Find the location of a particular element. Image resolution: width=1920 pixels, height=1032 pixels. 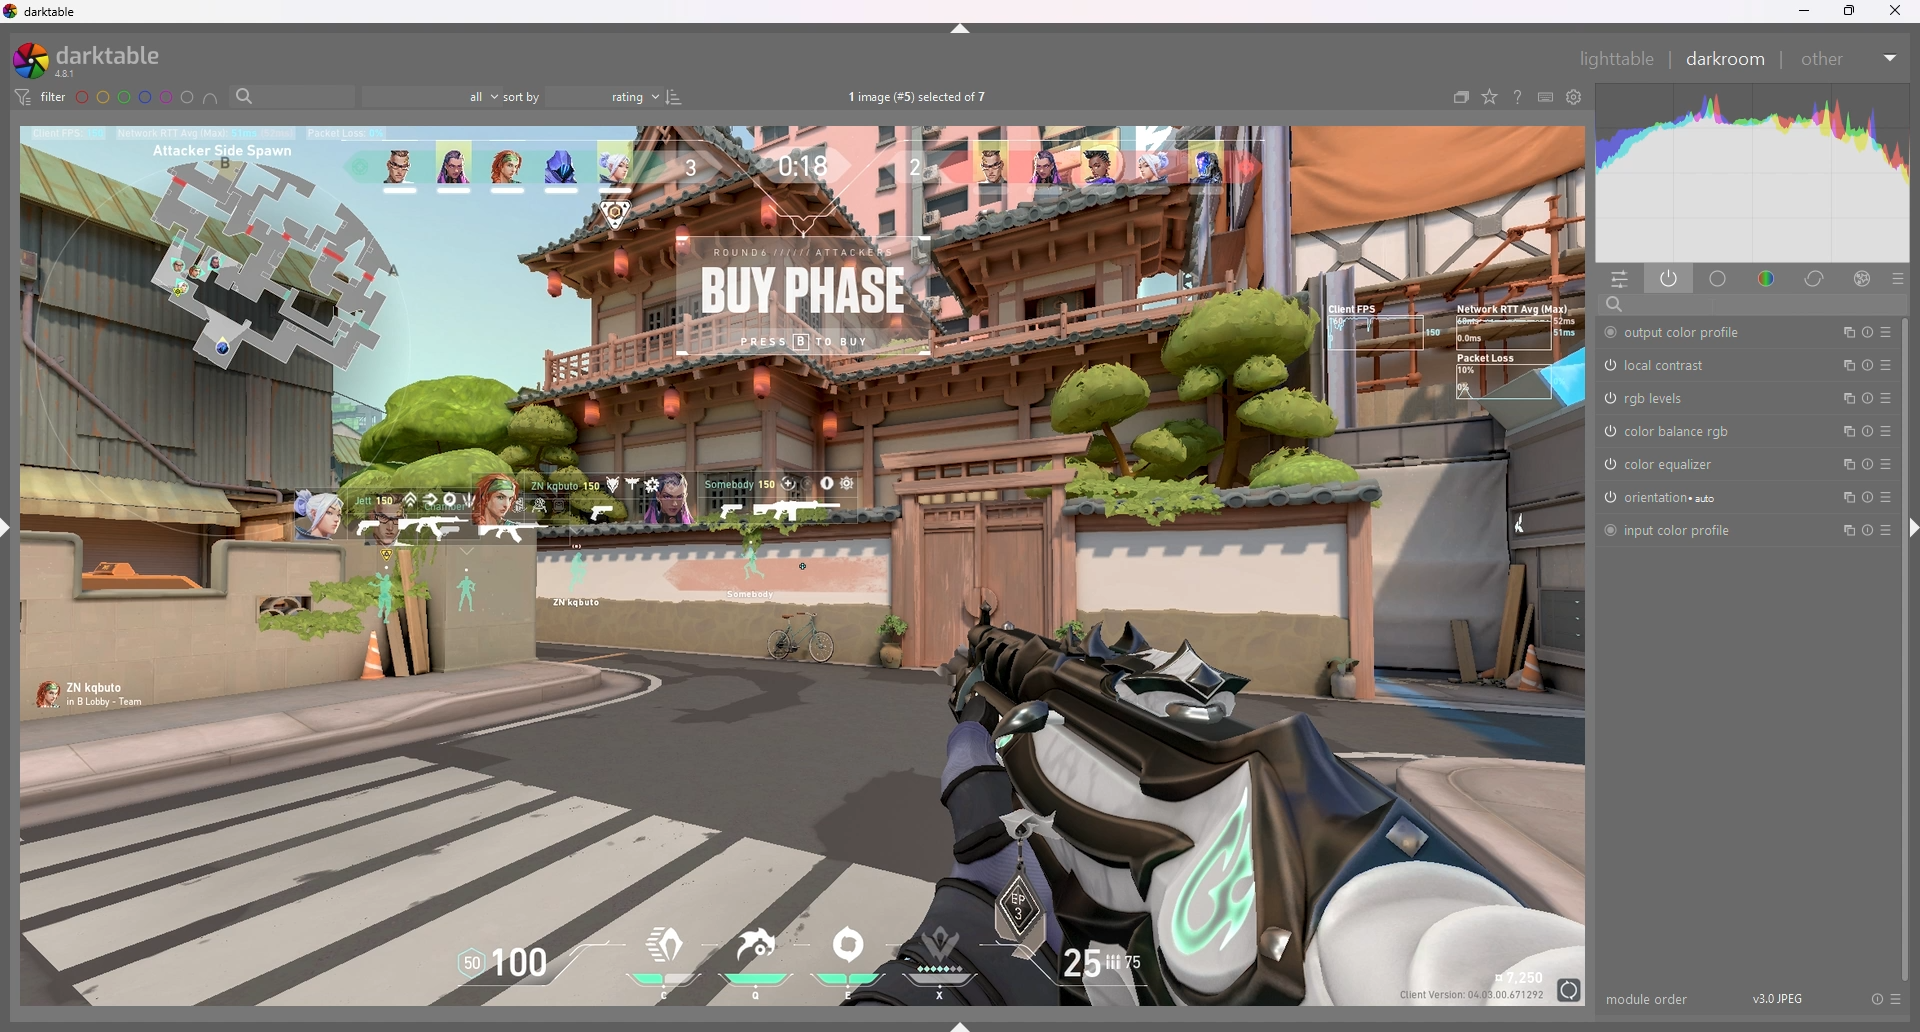

presets is located at coordinates (1887, 431).